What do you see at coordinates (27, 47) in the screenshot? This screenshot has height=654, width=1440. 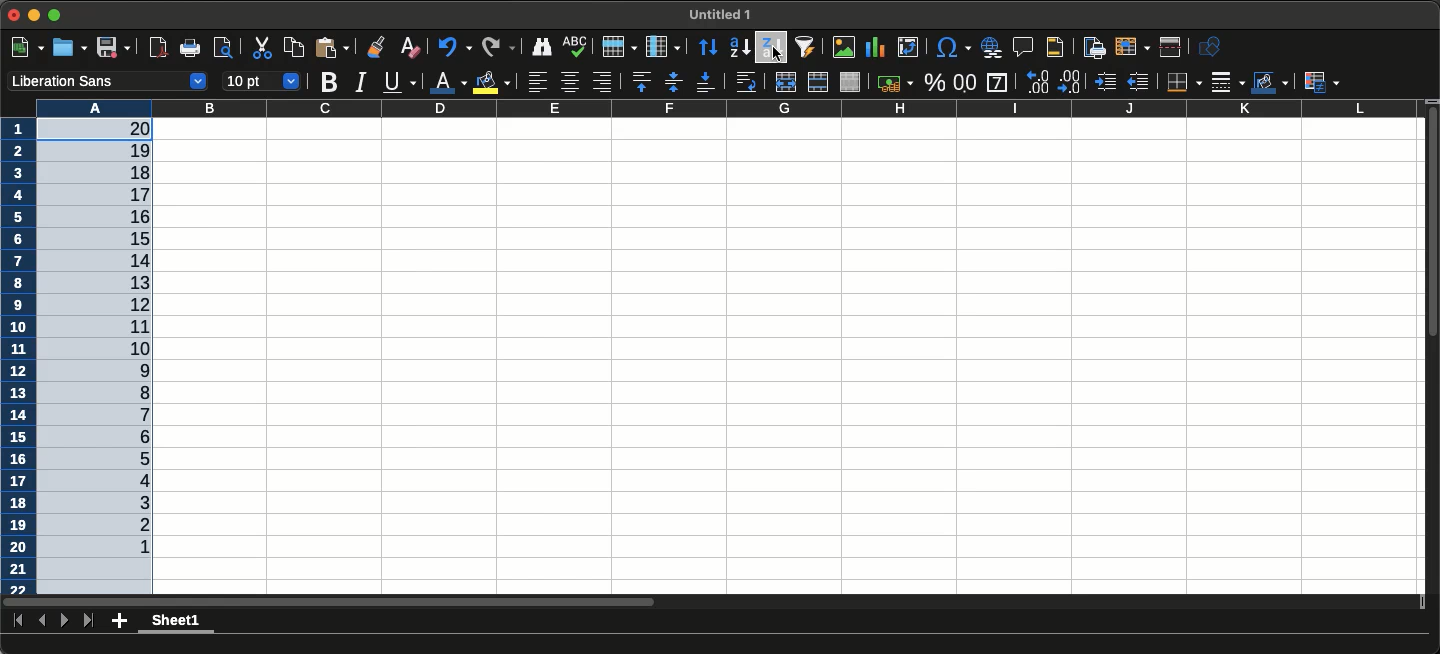 I see `New` at bounding box center [27, 47].